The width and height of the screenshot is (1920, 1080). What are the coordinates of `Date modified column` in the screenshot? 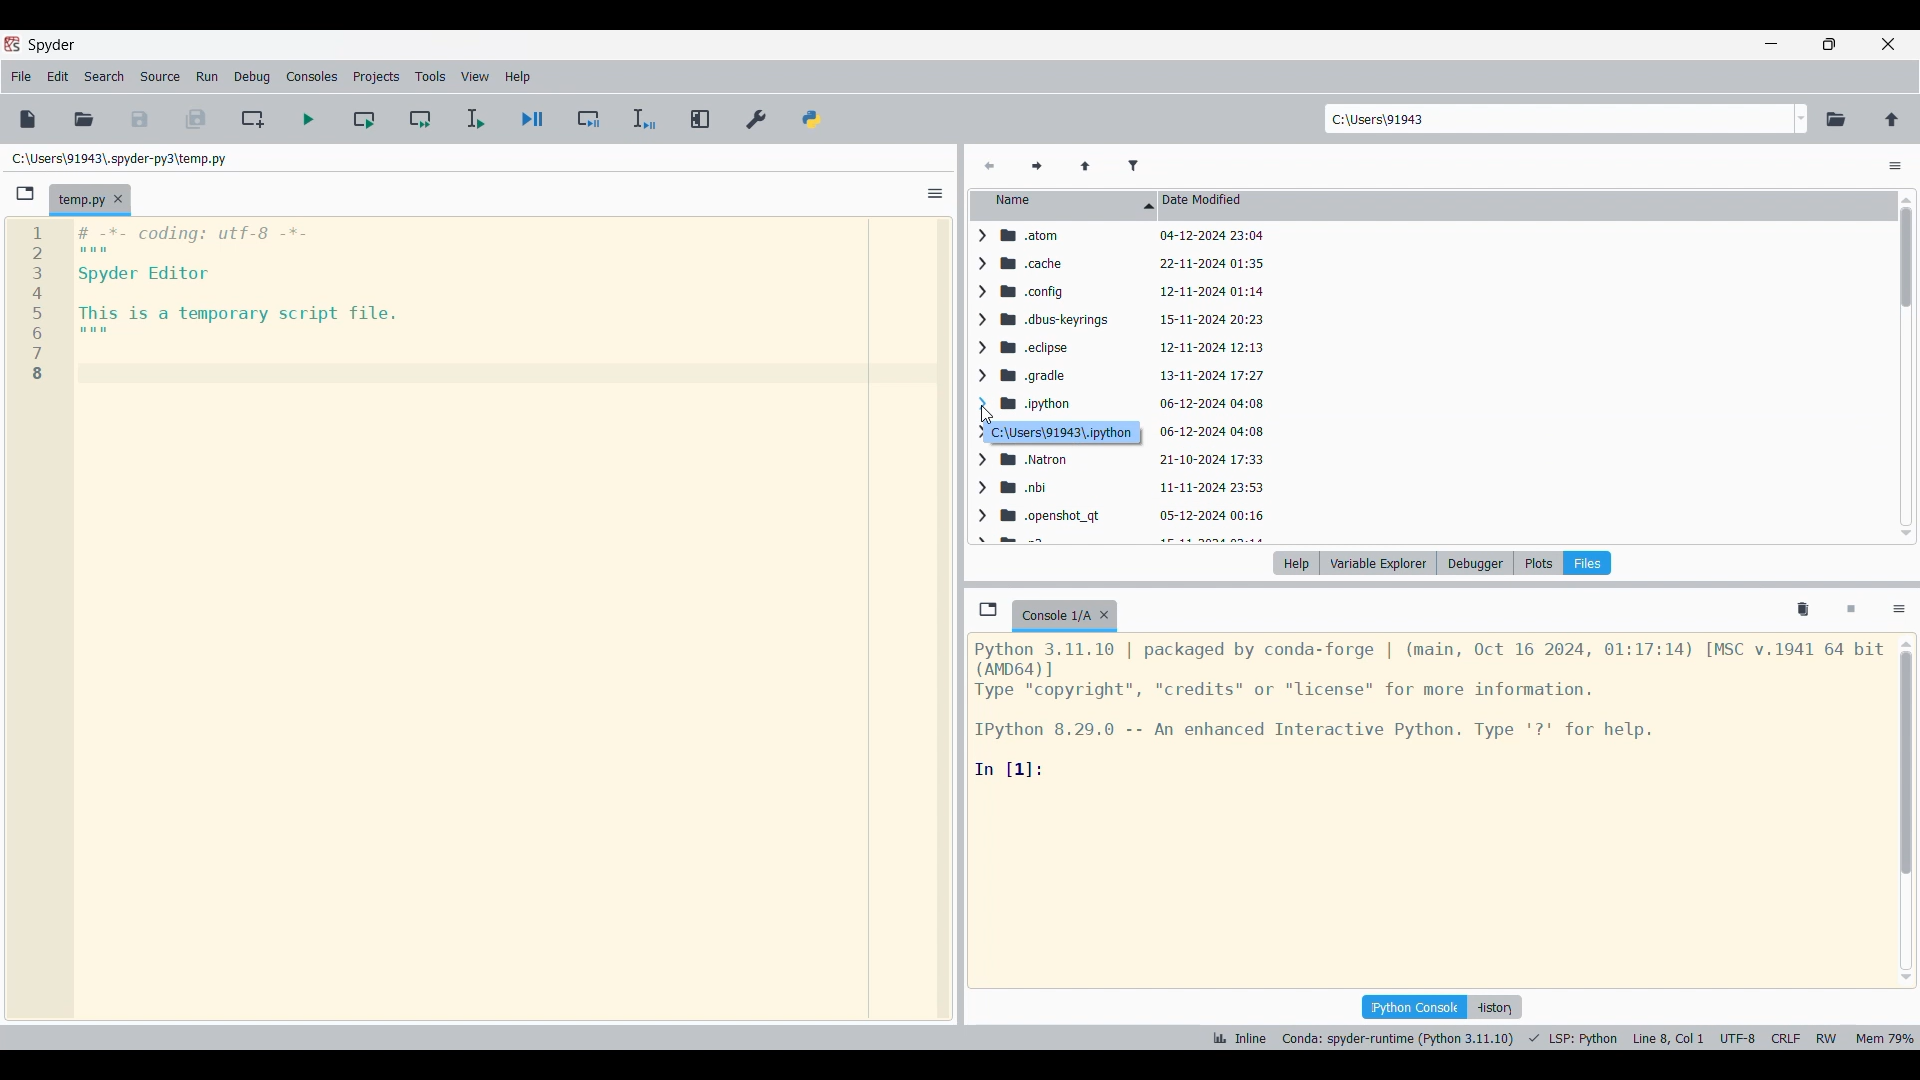 It's located at (1526, 206).